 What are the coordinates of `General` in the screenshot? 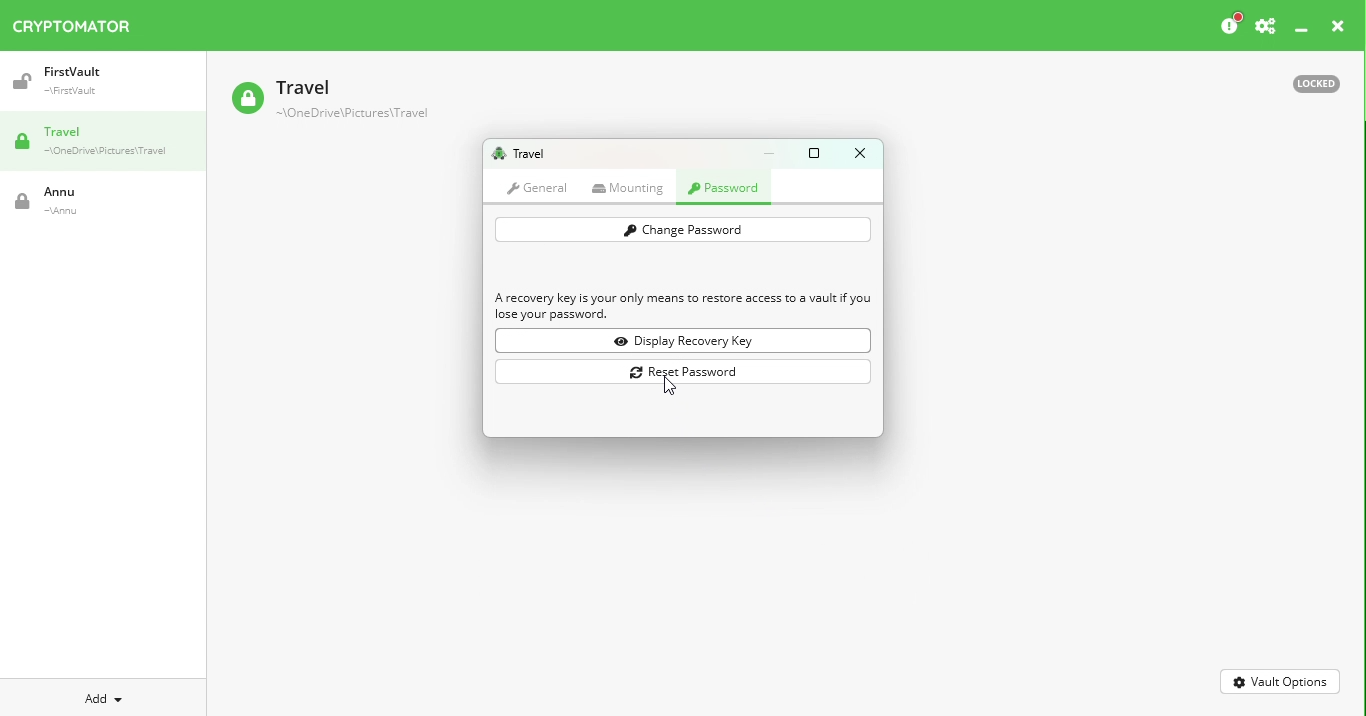 It's located at (537, 187).